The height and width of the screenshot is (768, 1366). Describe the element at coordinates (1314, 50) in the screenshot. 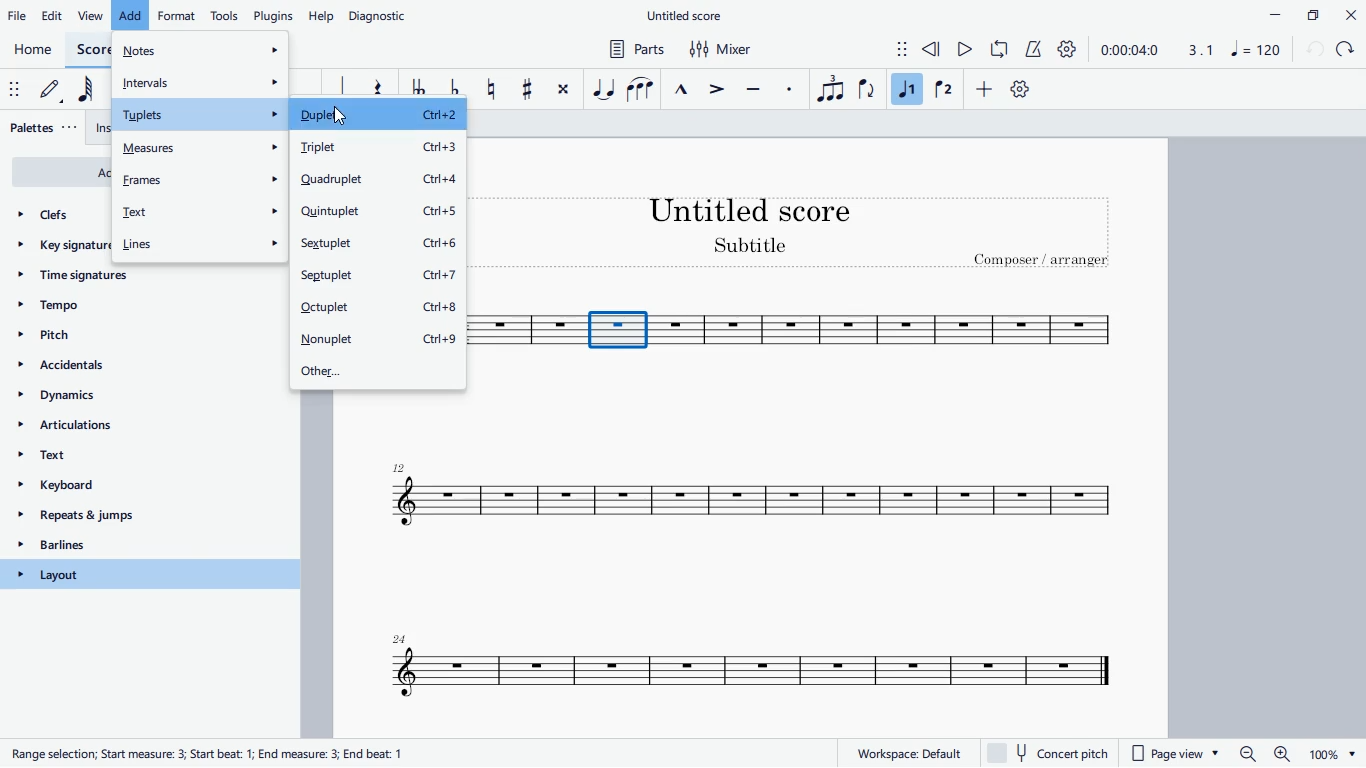

I see `back` at that location.